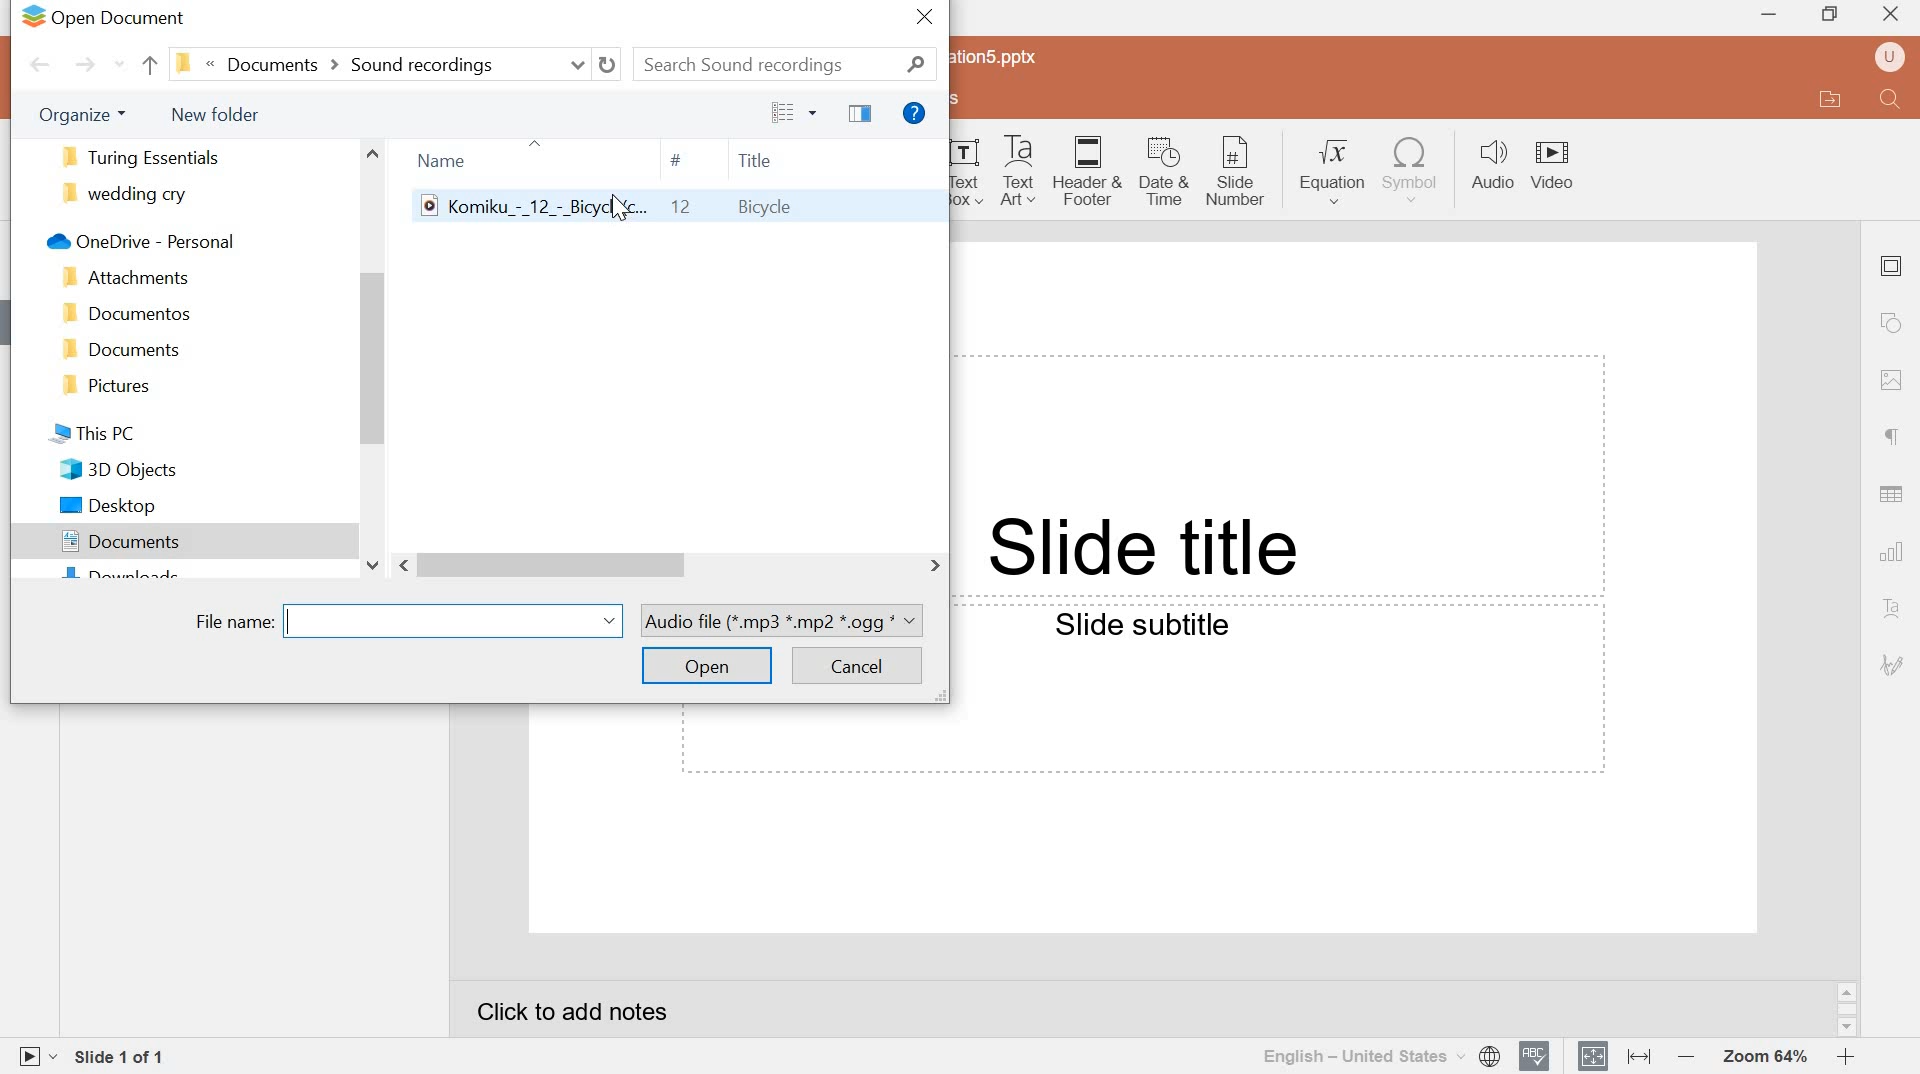  Describe the element at coordinates (1334, 170) in the screenshot. I see `Equation` at that location.